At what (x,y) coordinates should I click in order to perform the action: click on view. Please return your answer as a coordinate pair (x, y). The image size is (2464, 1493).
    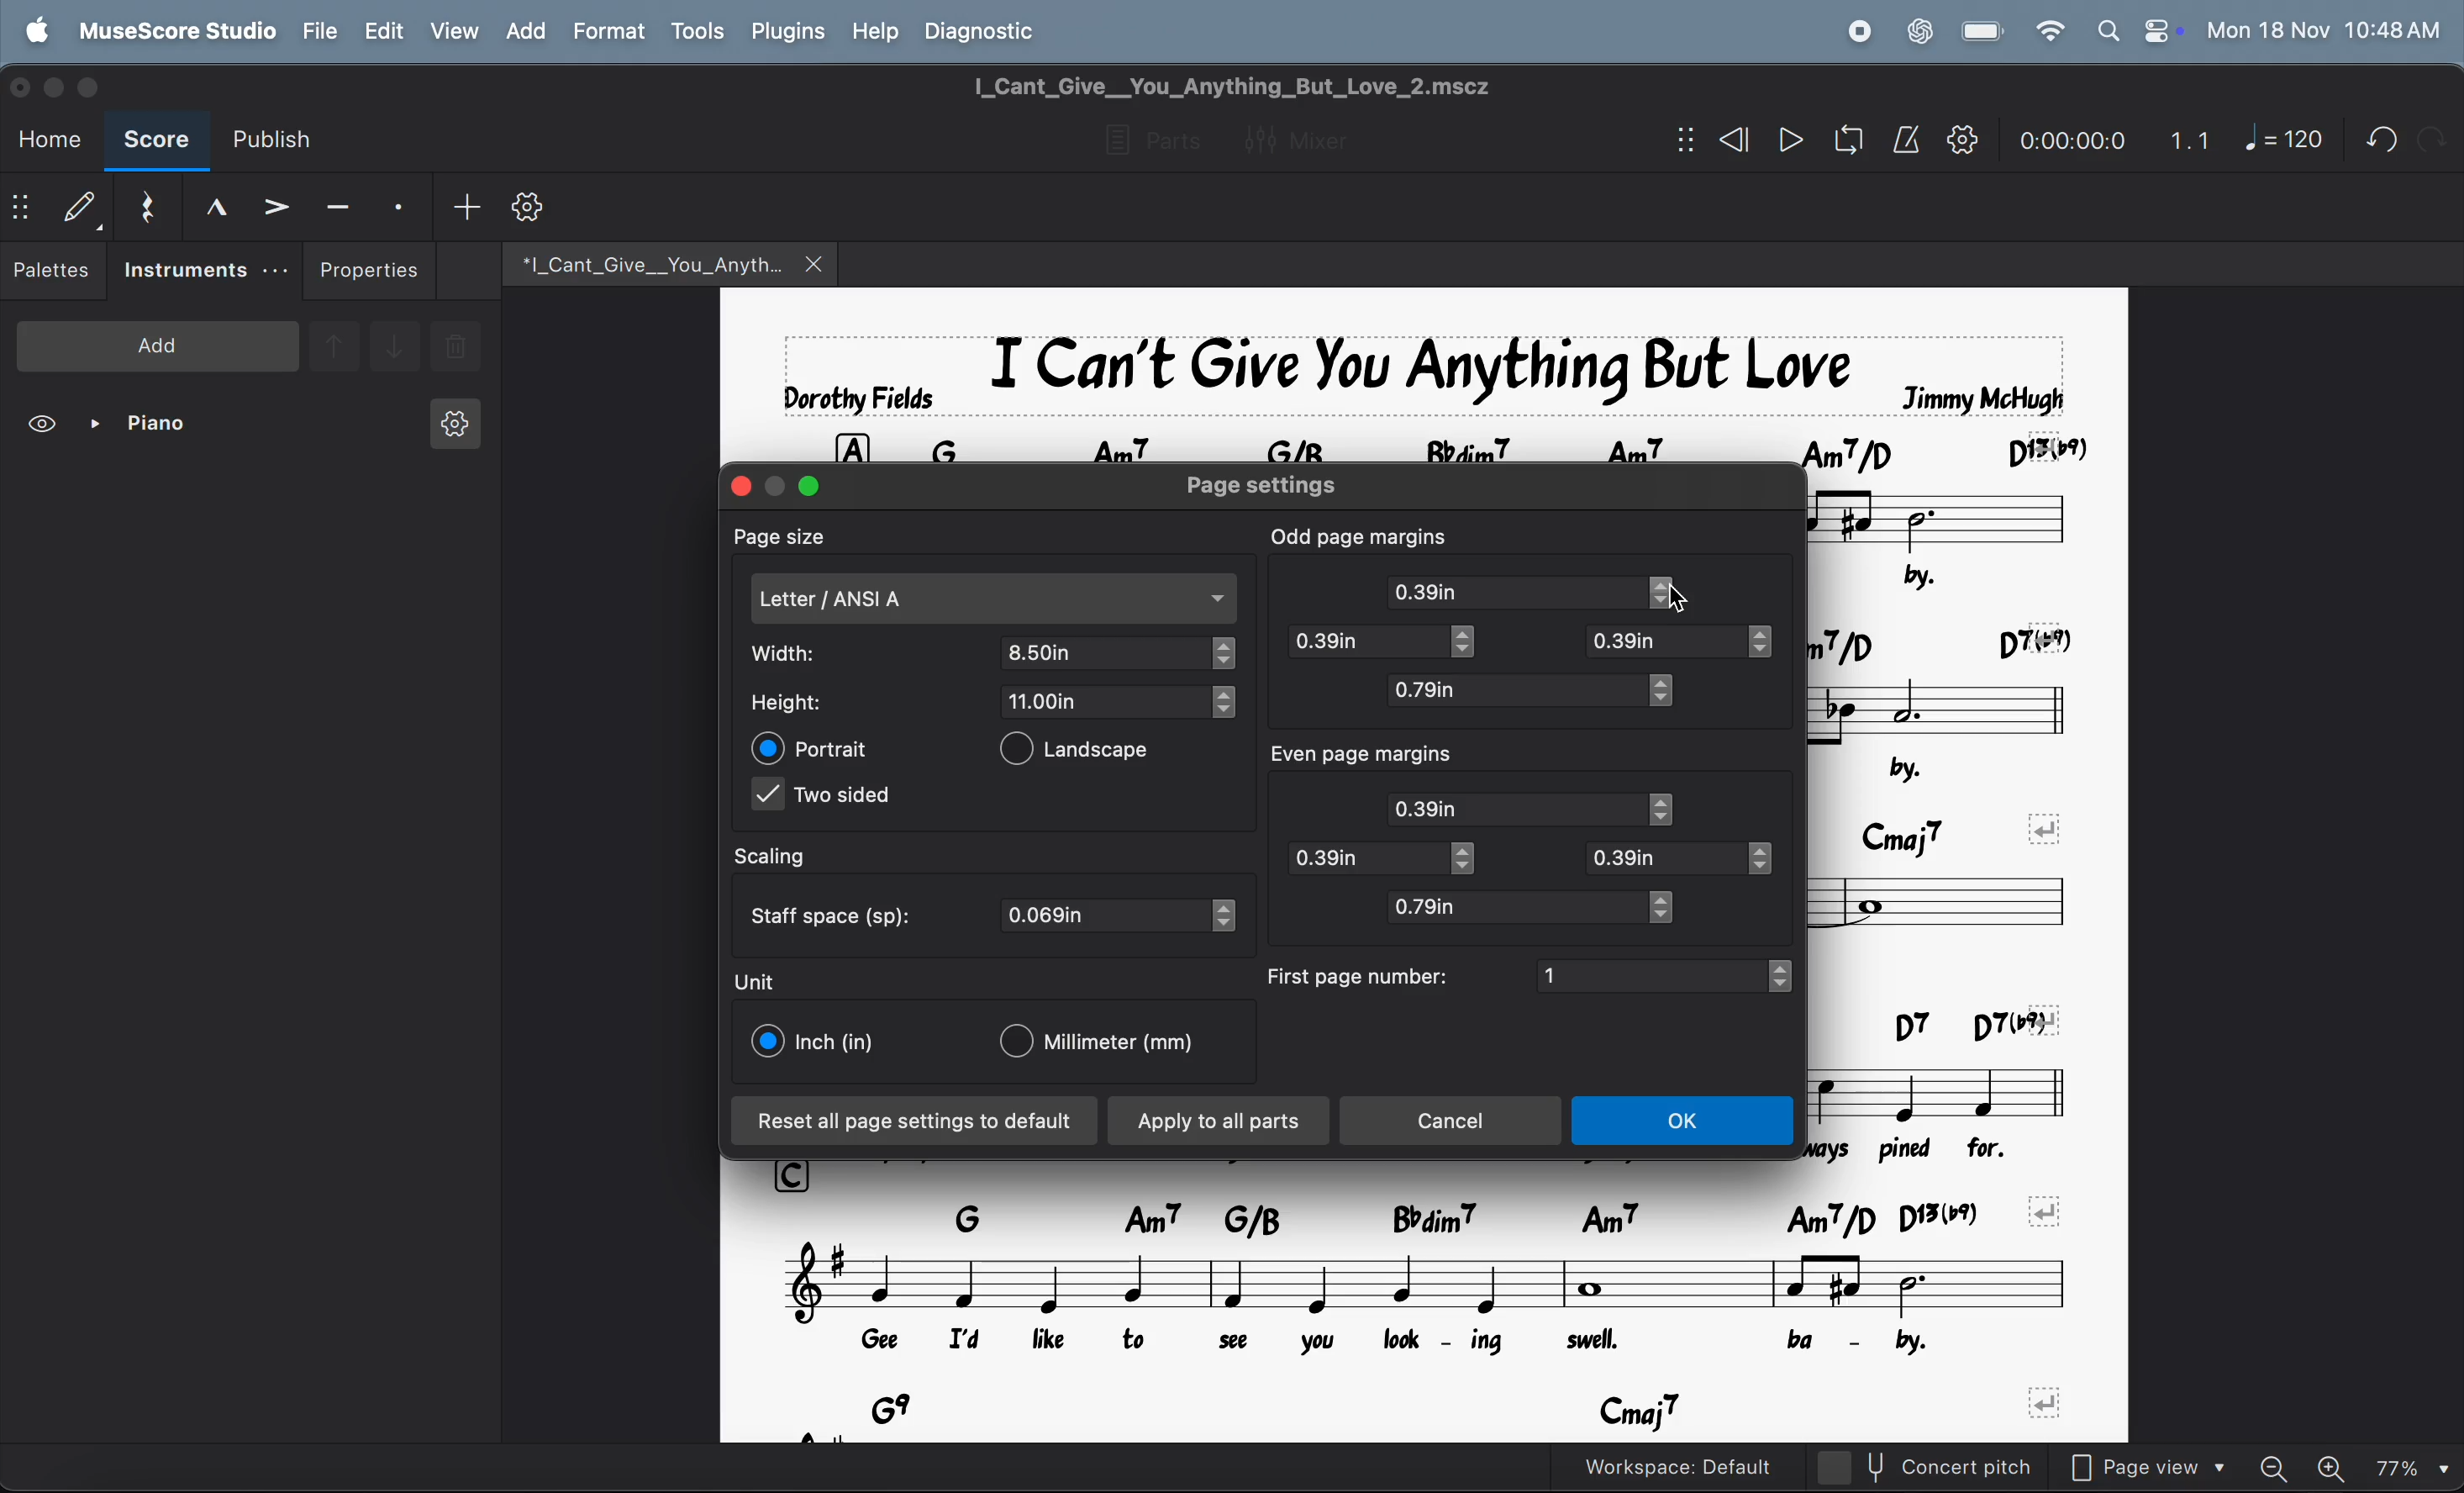
    Looking at the image, I should click on (453, 30).